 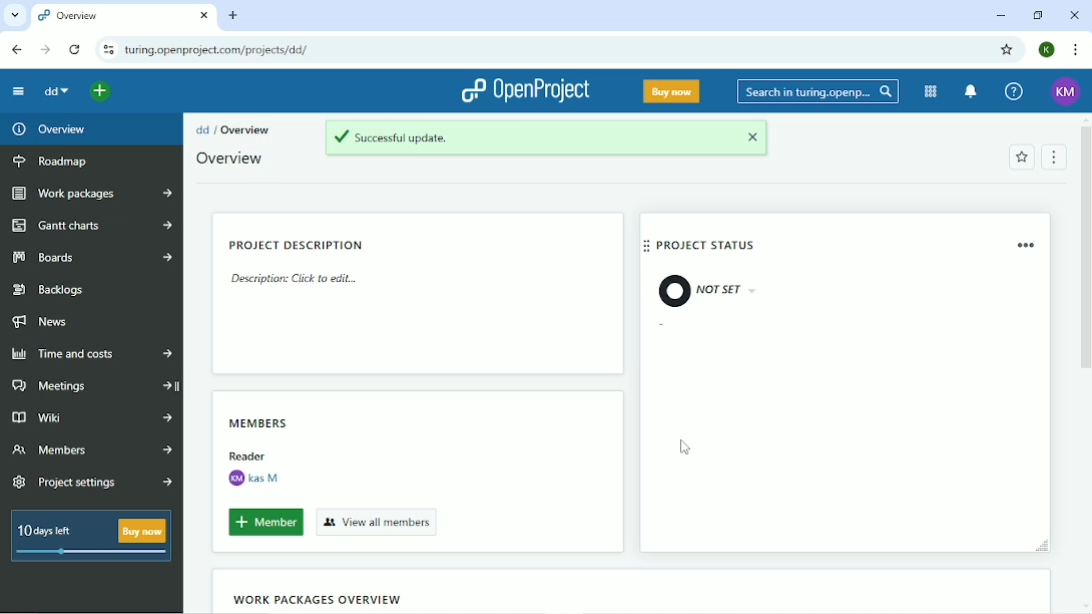 I want to click on Members, so click(x=264, y=421).